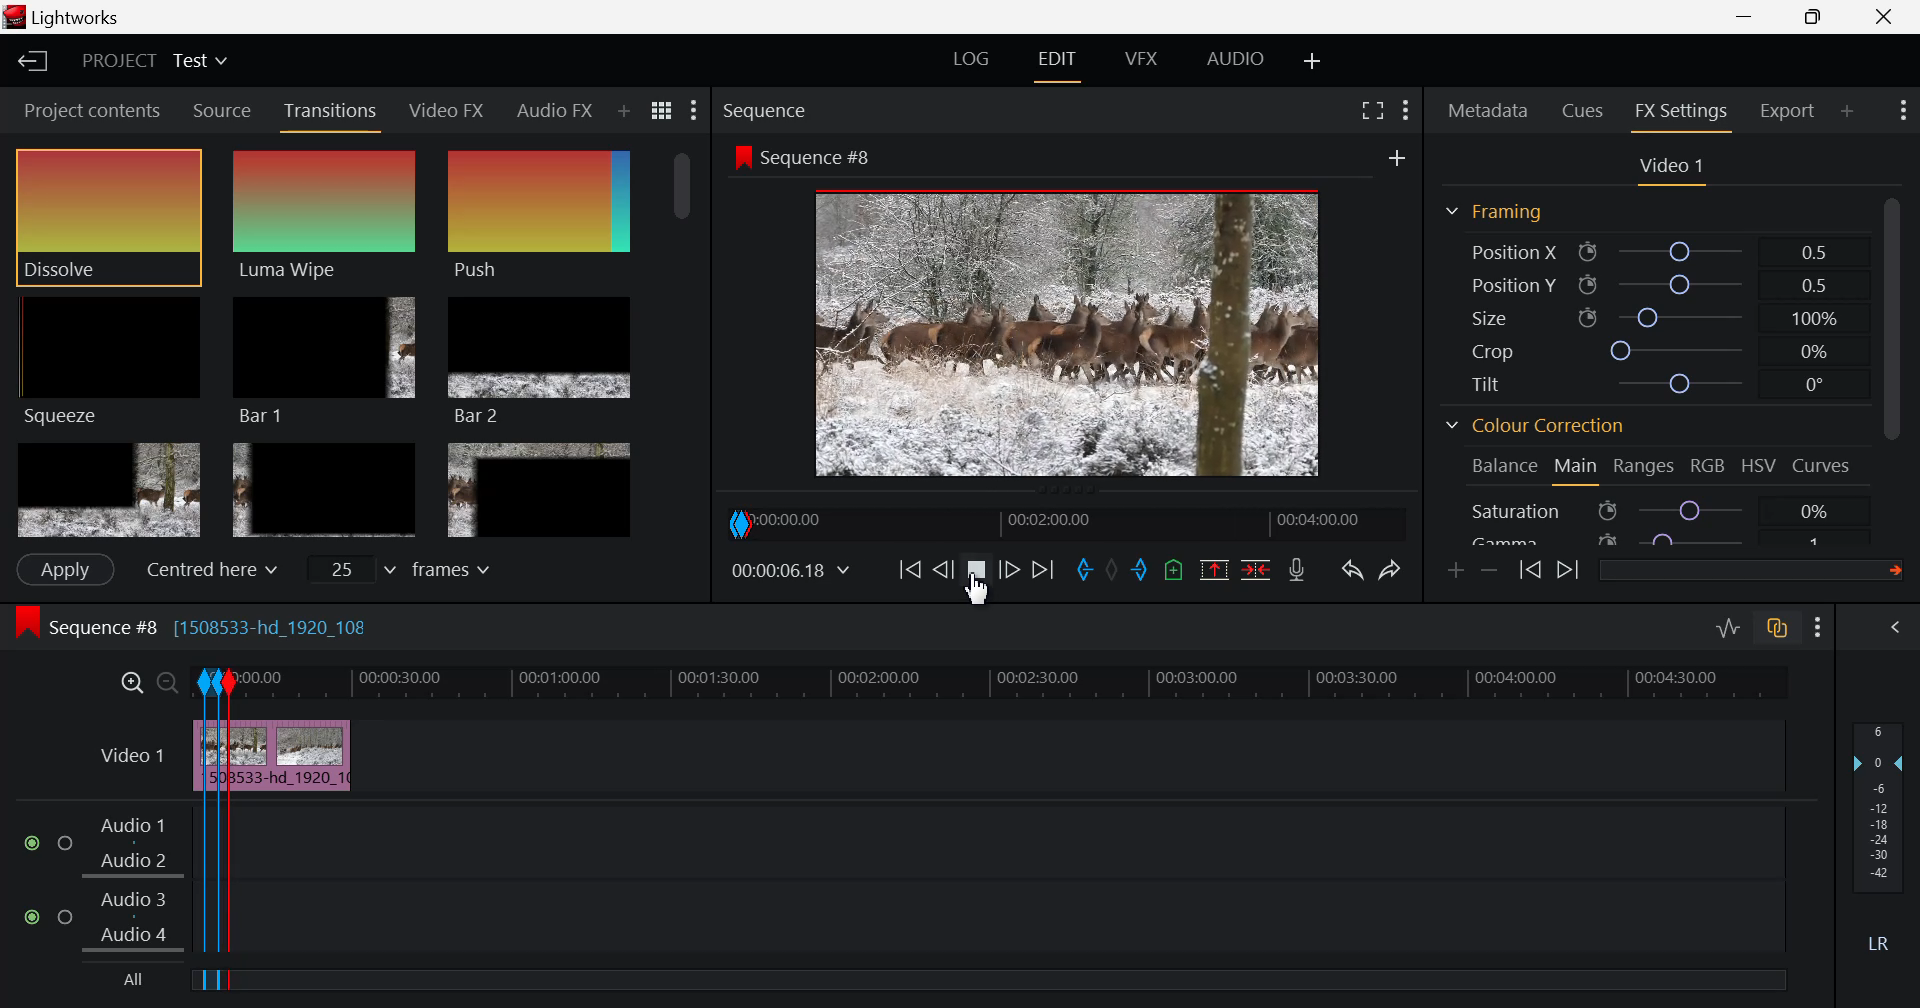 This screenshot has width=1920, height=1008. I want to click on Metadata Tab, so click(1488, 110).